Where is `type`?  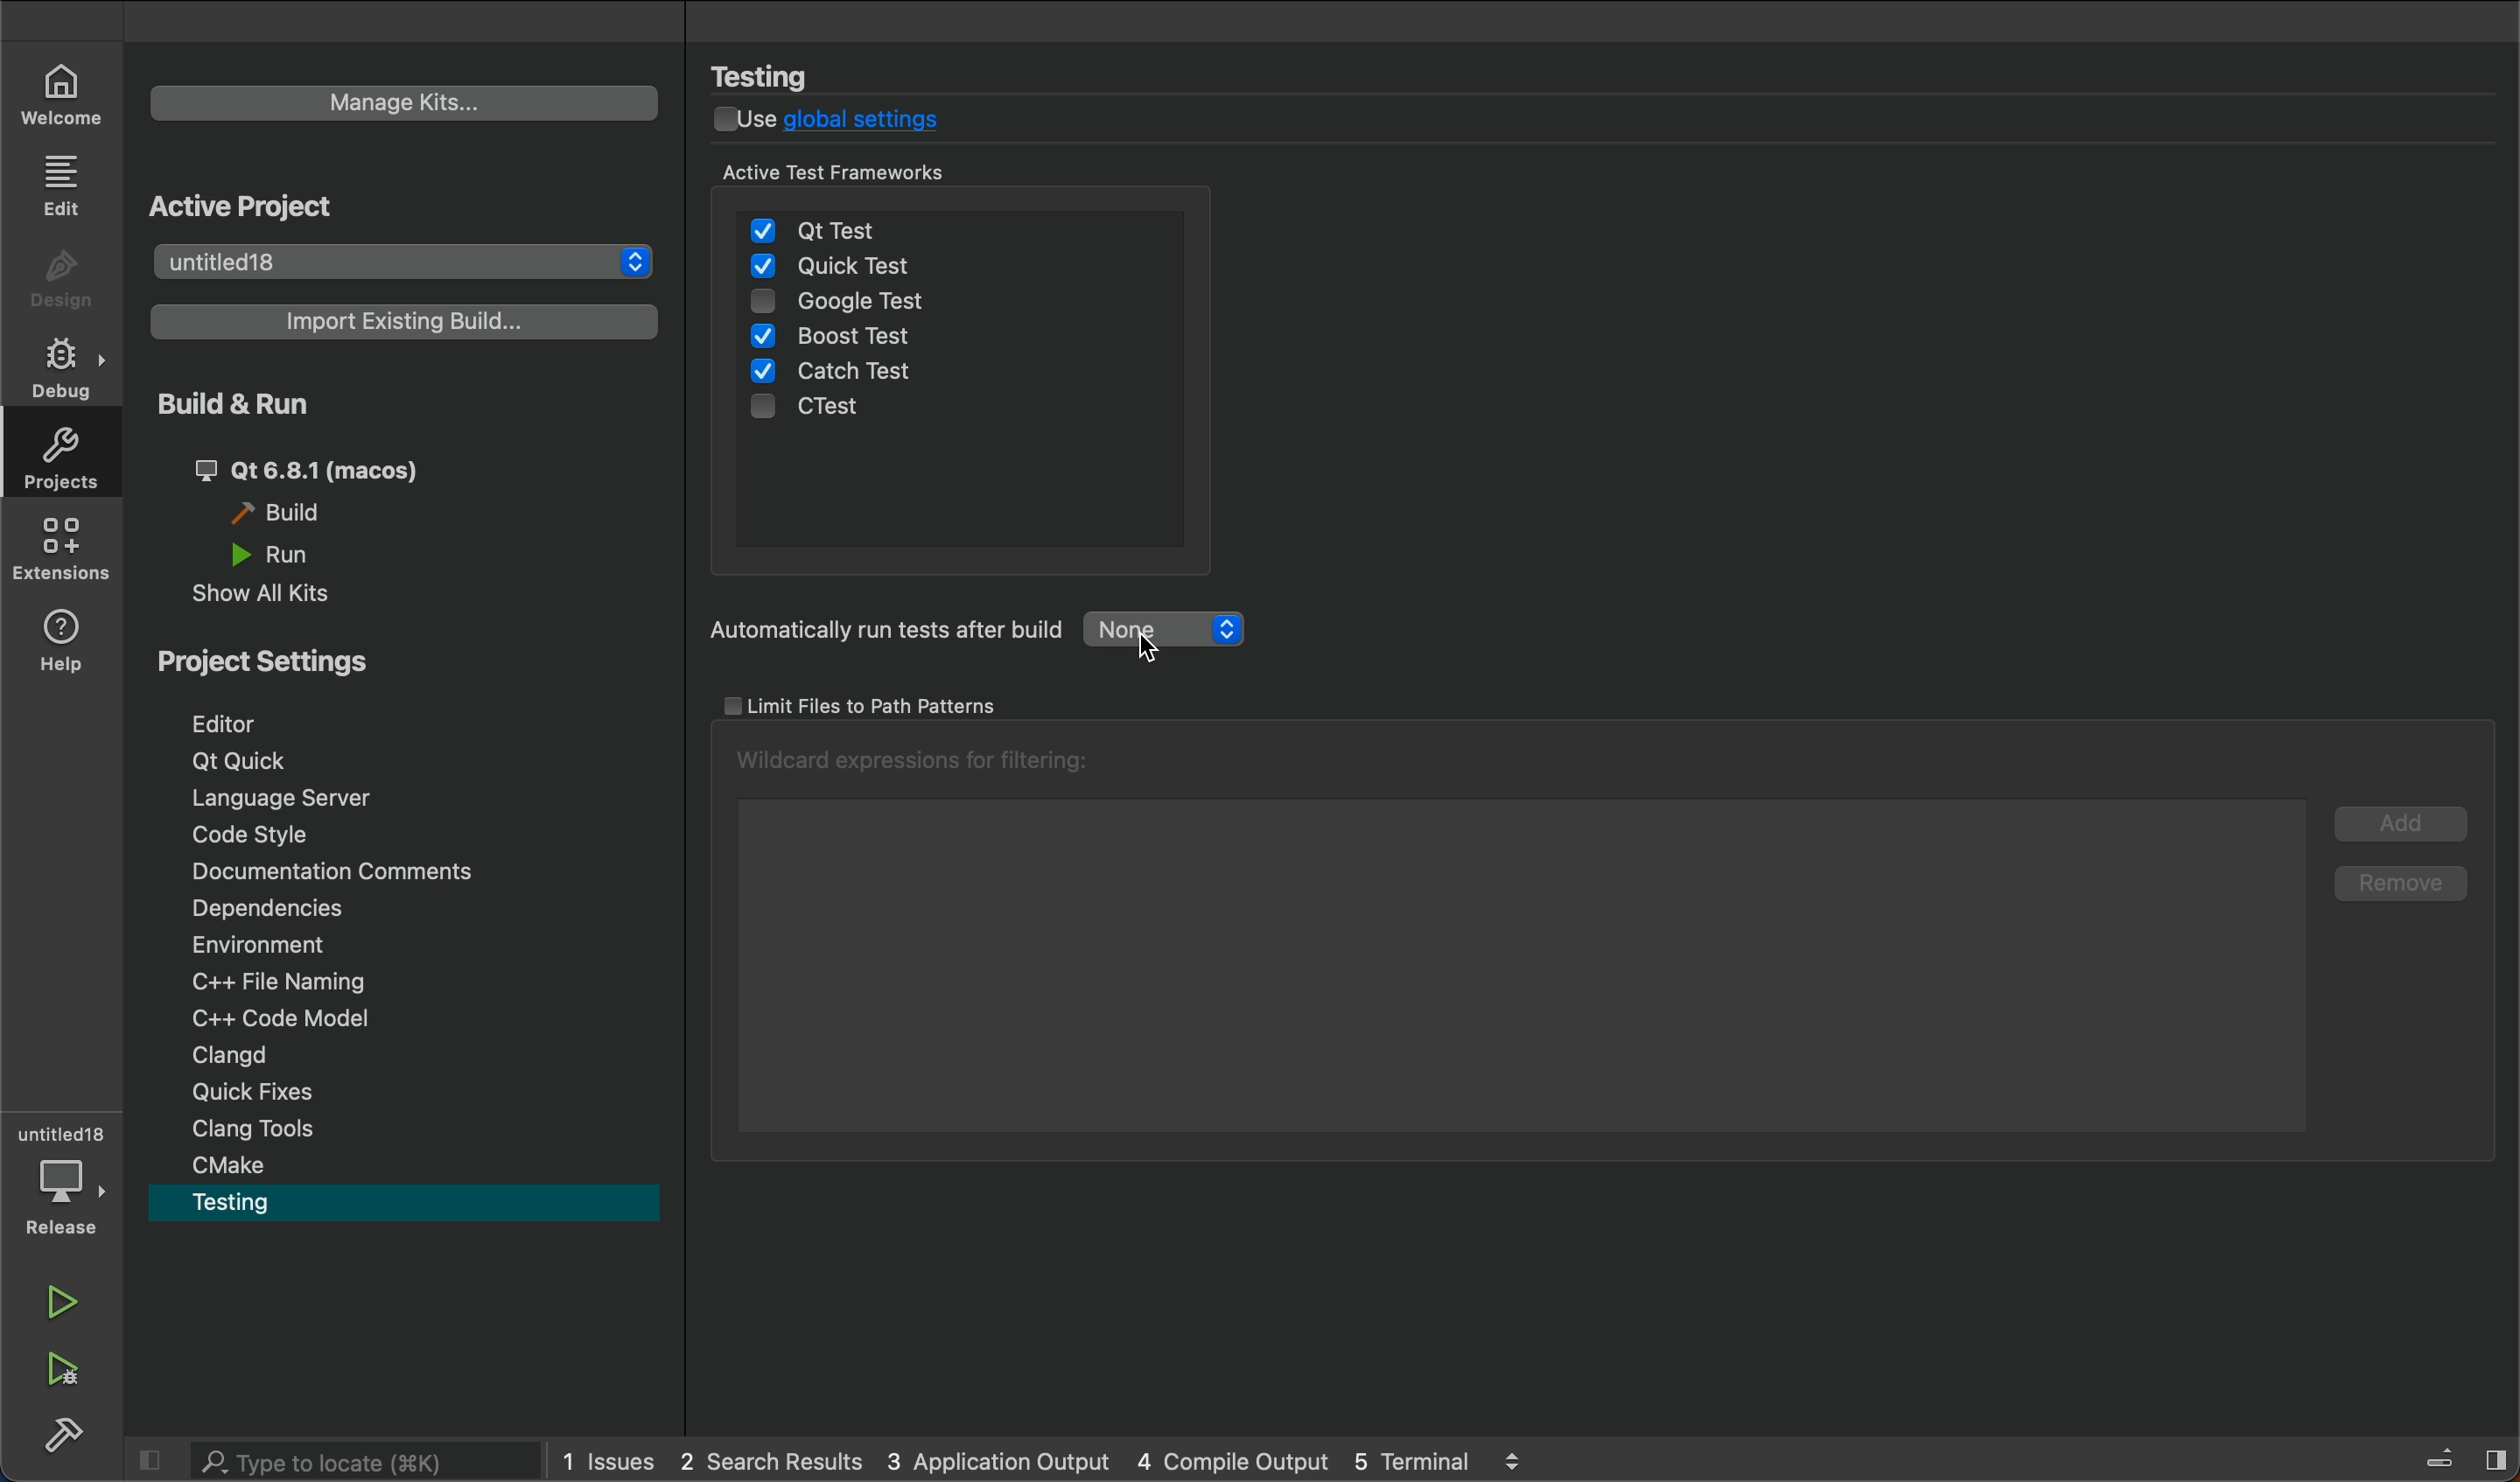 type is located at coordinates (330, 1460).